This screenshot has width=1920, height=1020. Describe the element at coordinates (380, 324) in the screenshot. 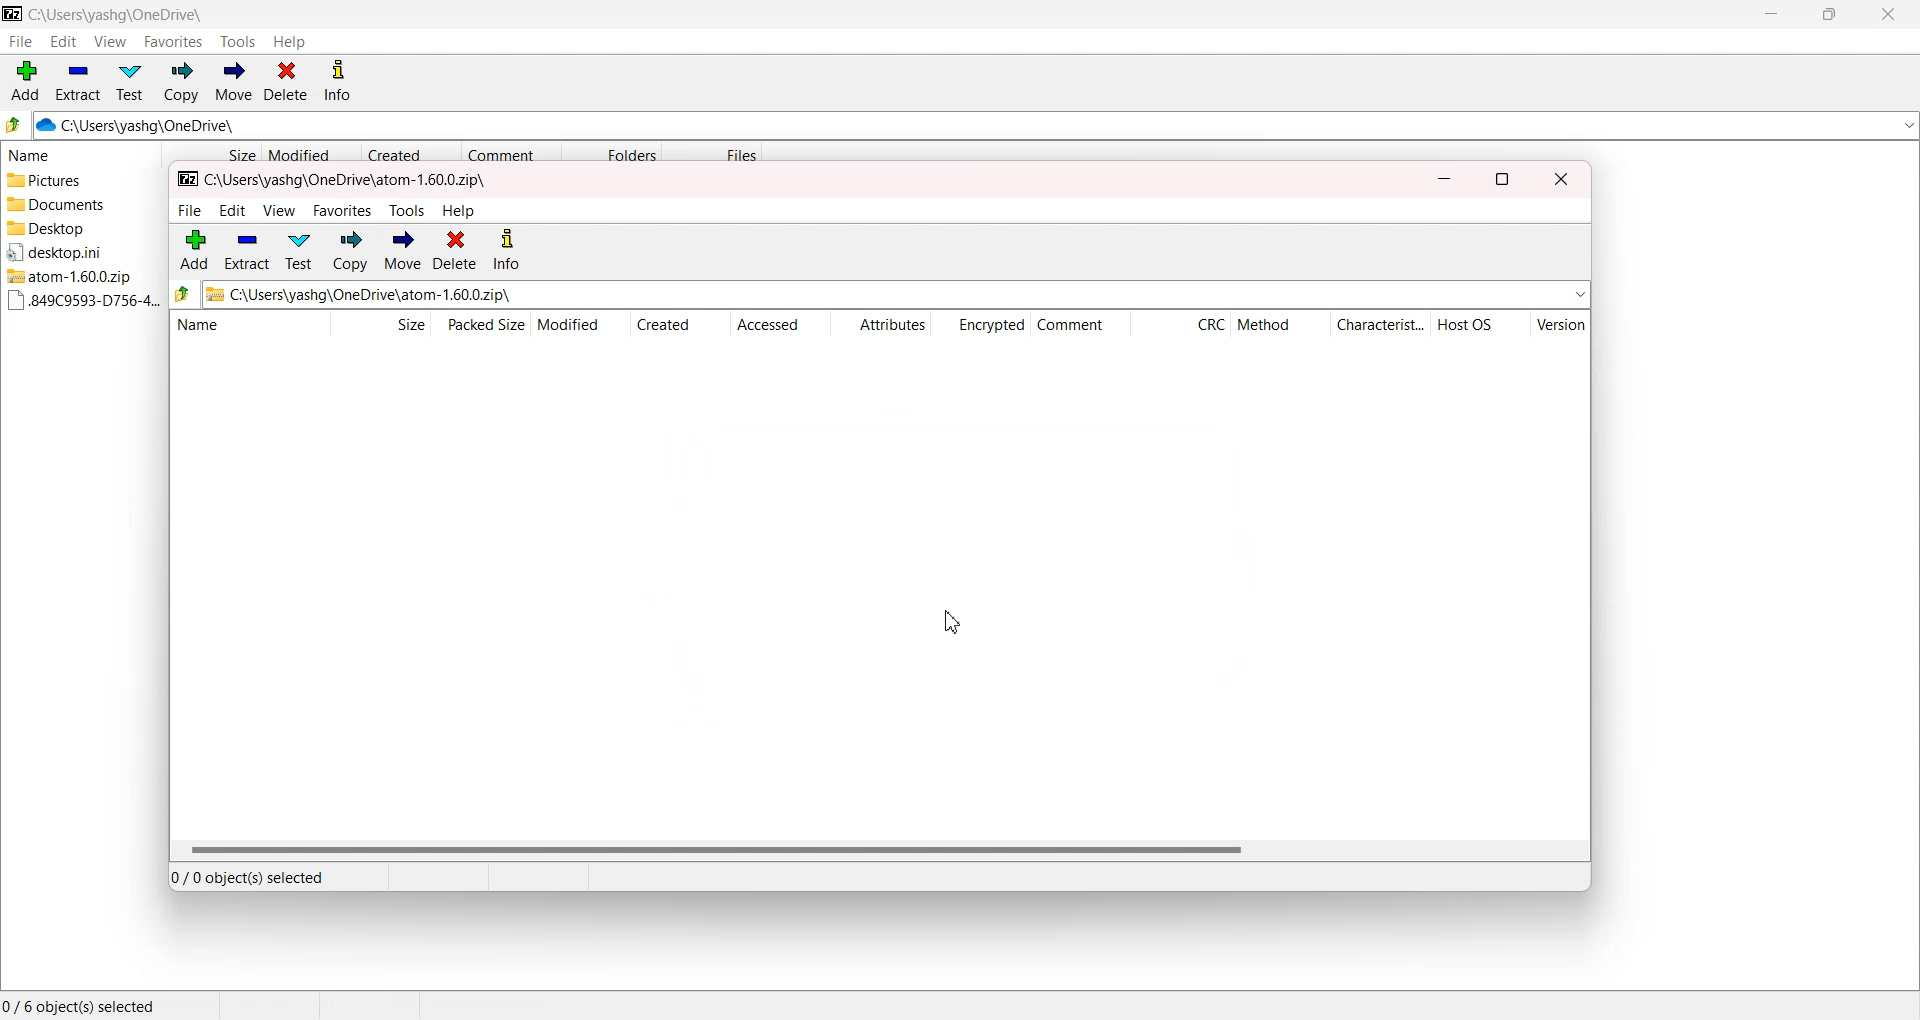

I see `Size` at that location.